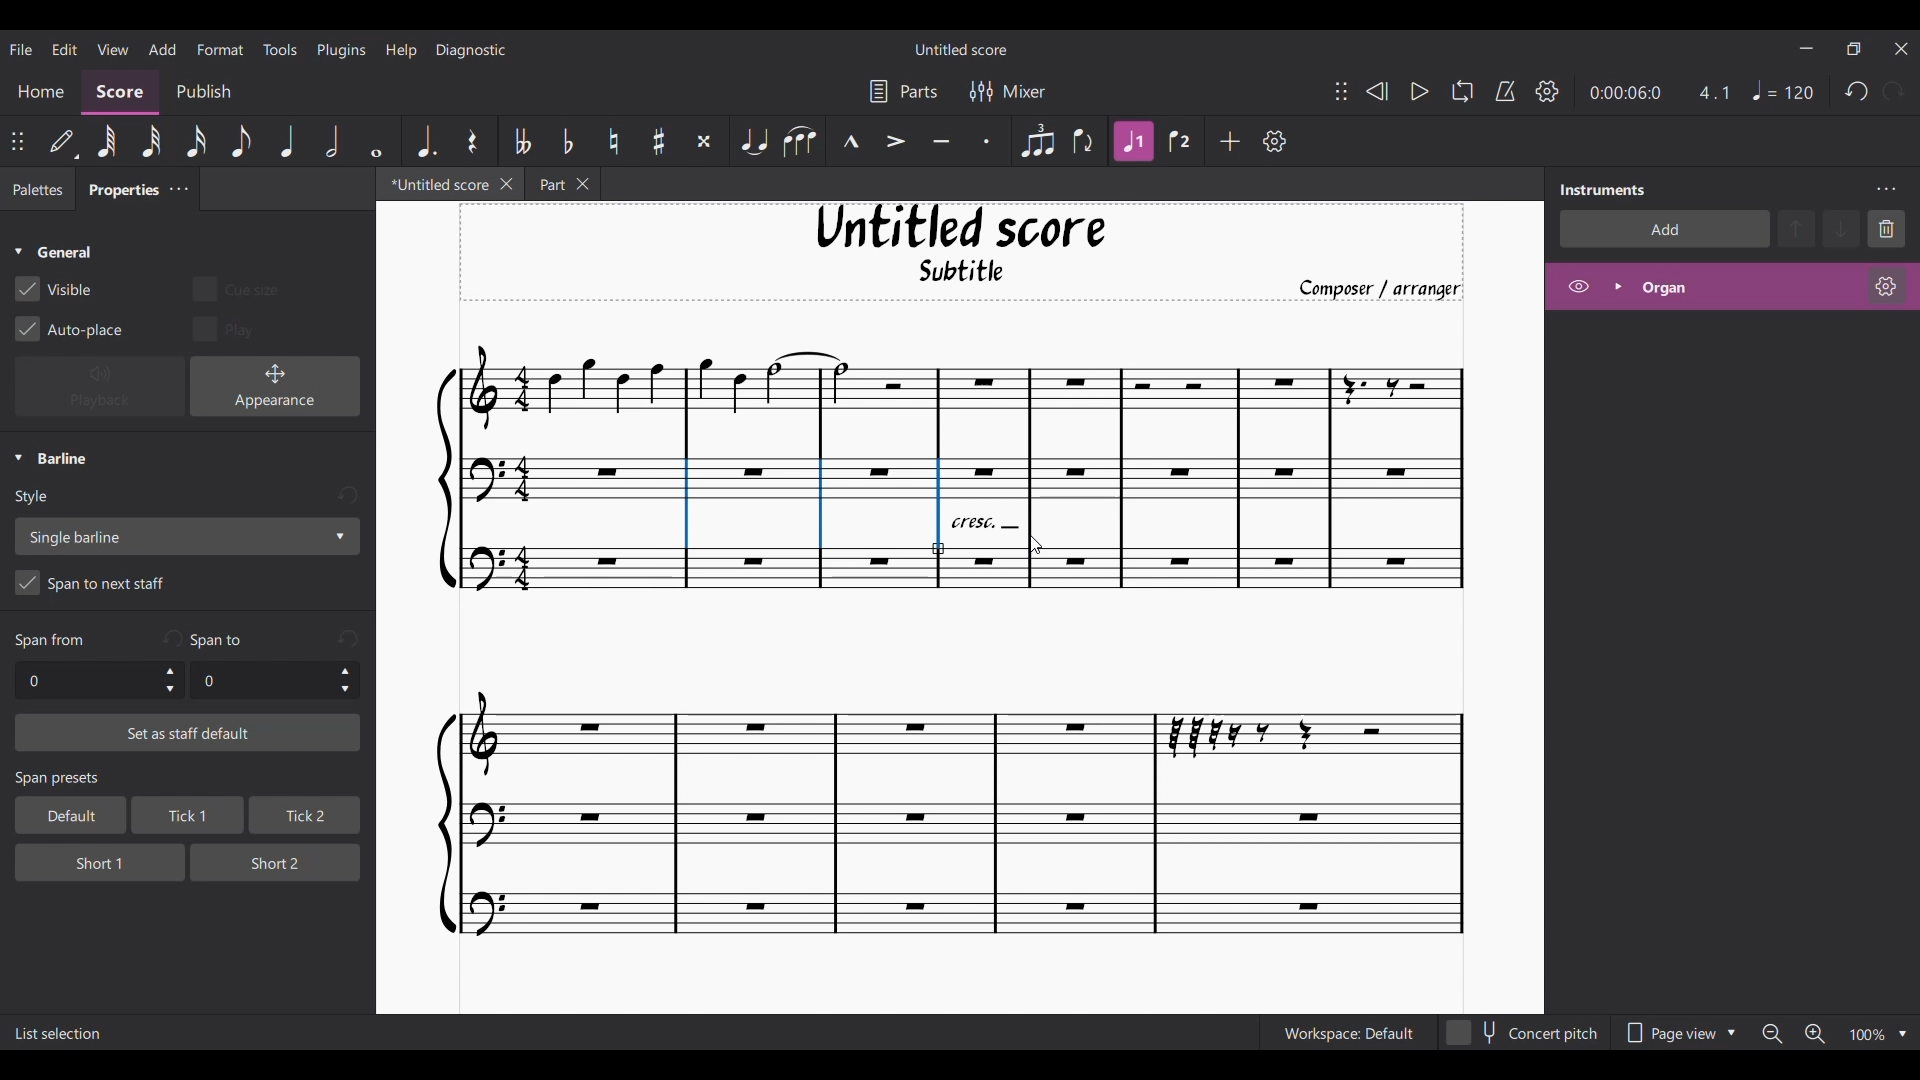 The height and width of the screenshot is (1080, 1920). Describe the element at coordinates (1806, 48) in the screenshot. I see `Minimize` at that location.